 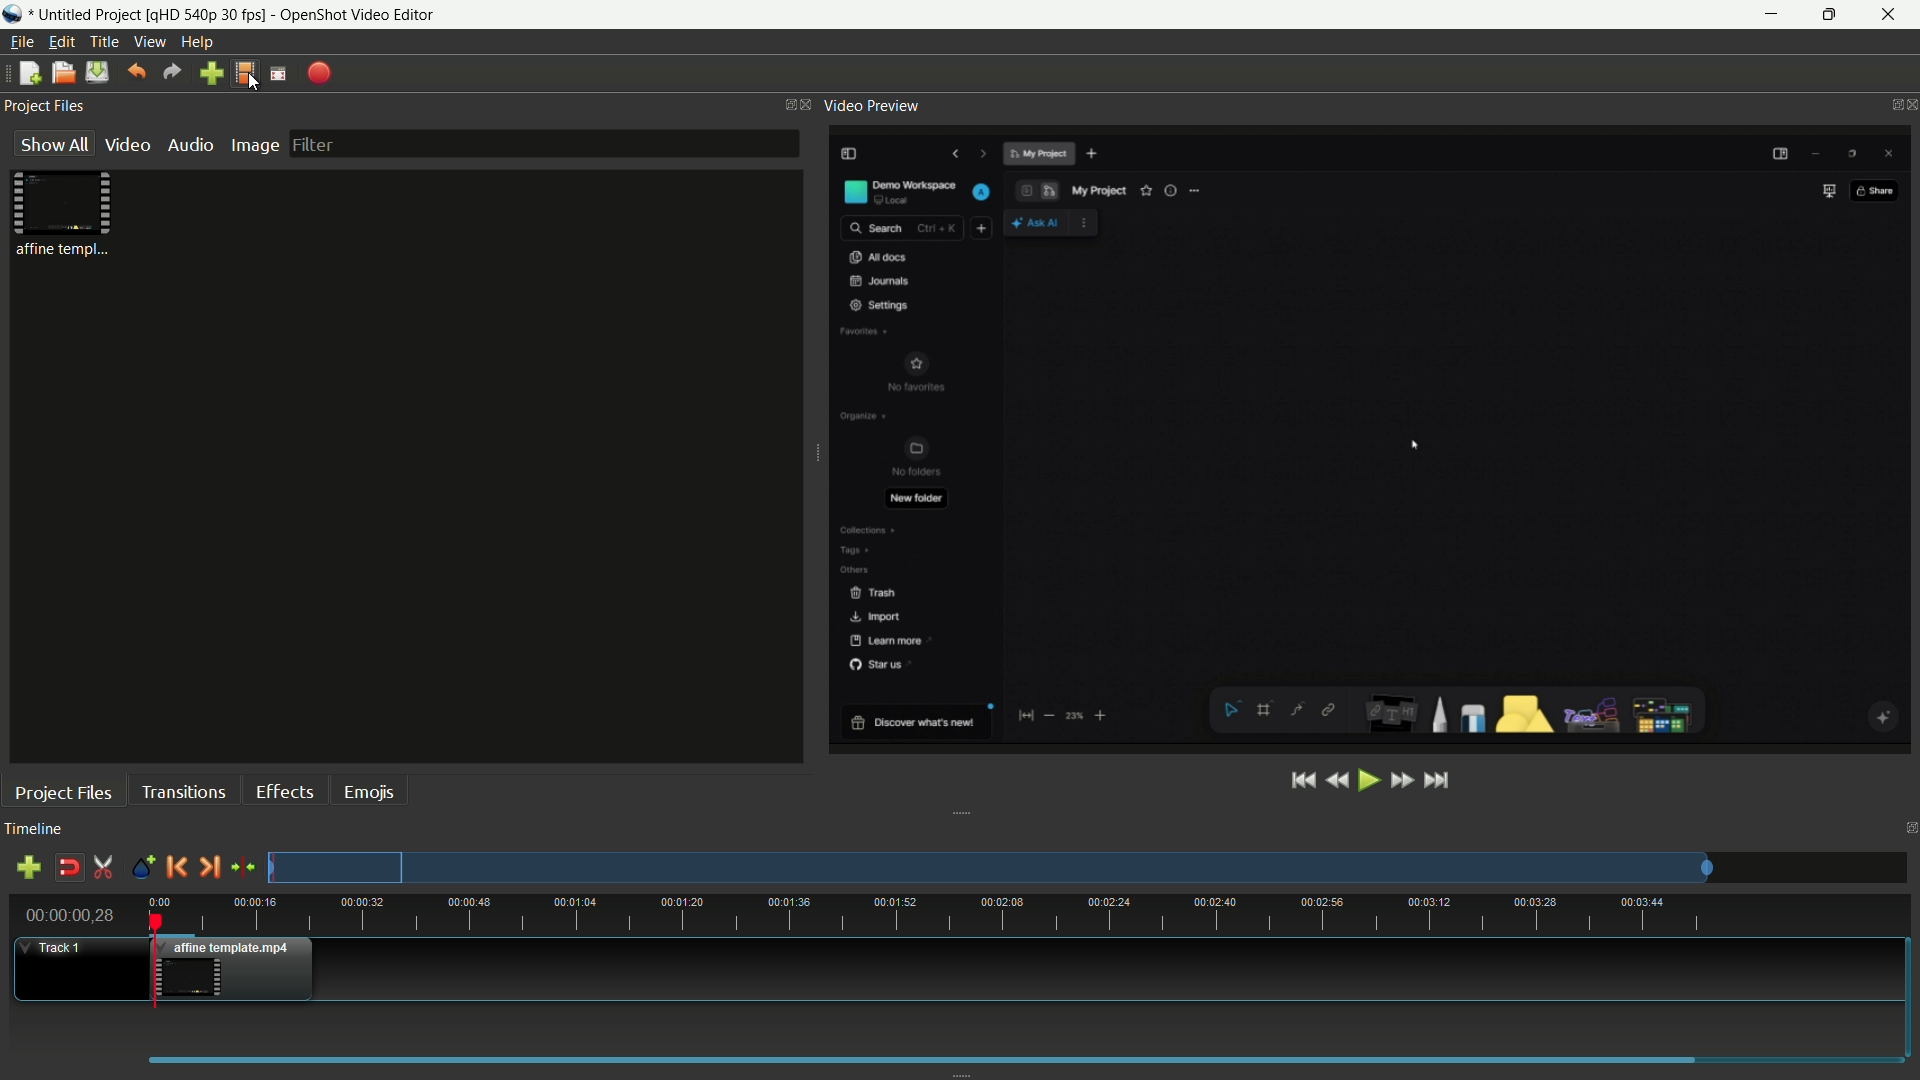 What do you see at coordinates (807, 105) in the screenshot?
I see `close project files` at bounding box center [807, 105].